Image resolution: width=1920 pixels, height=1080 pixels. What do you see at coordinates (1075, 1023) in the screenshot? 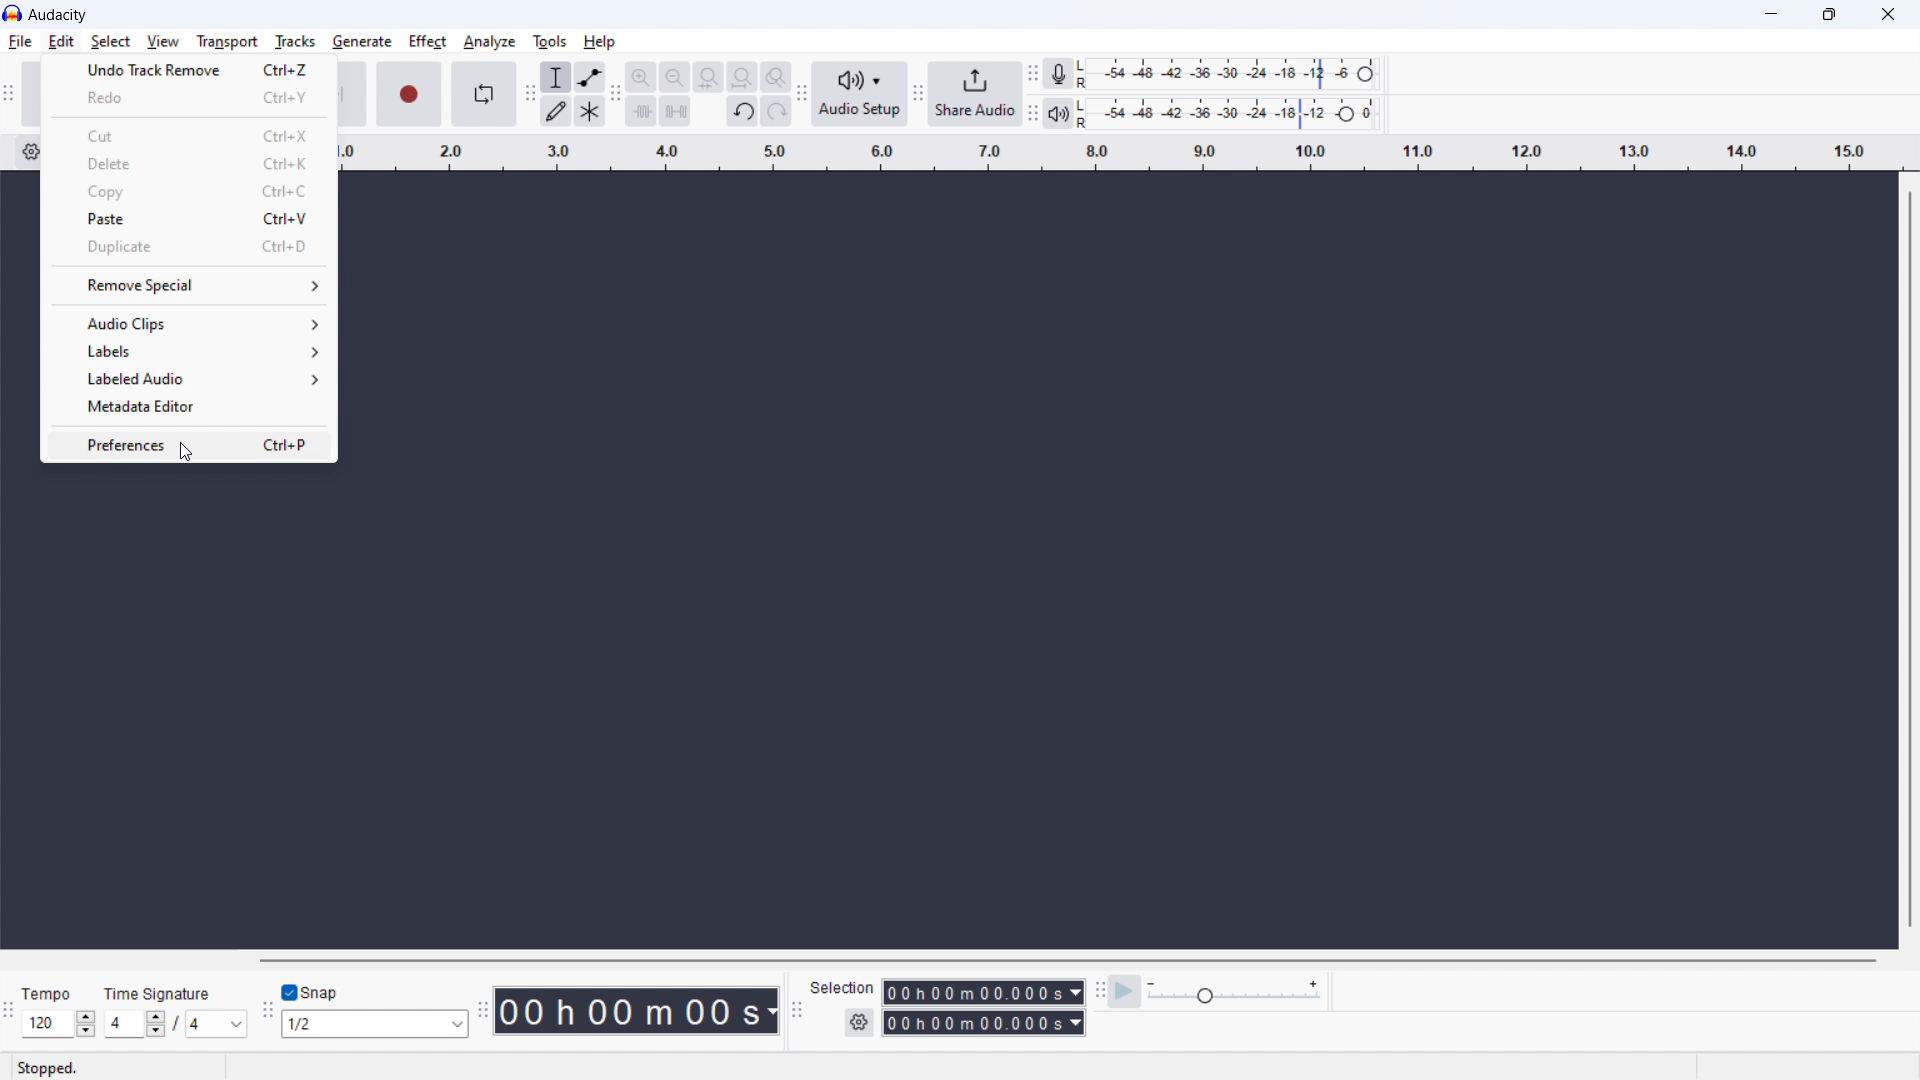
I see `Duration measurement` at bounding box center [1075, 1023].